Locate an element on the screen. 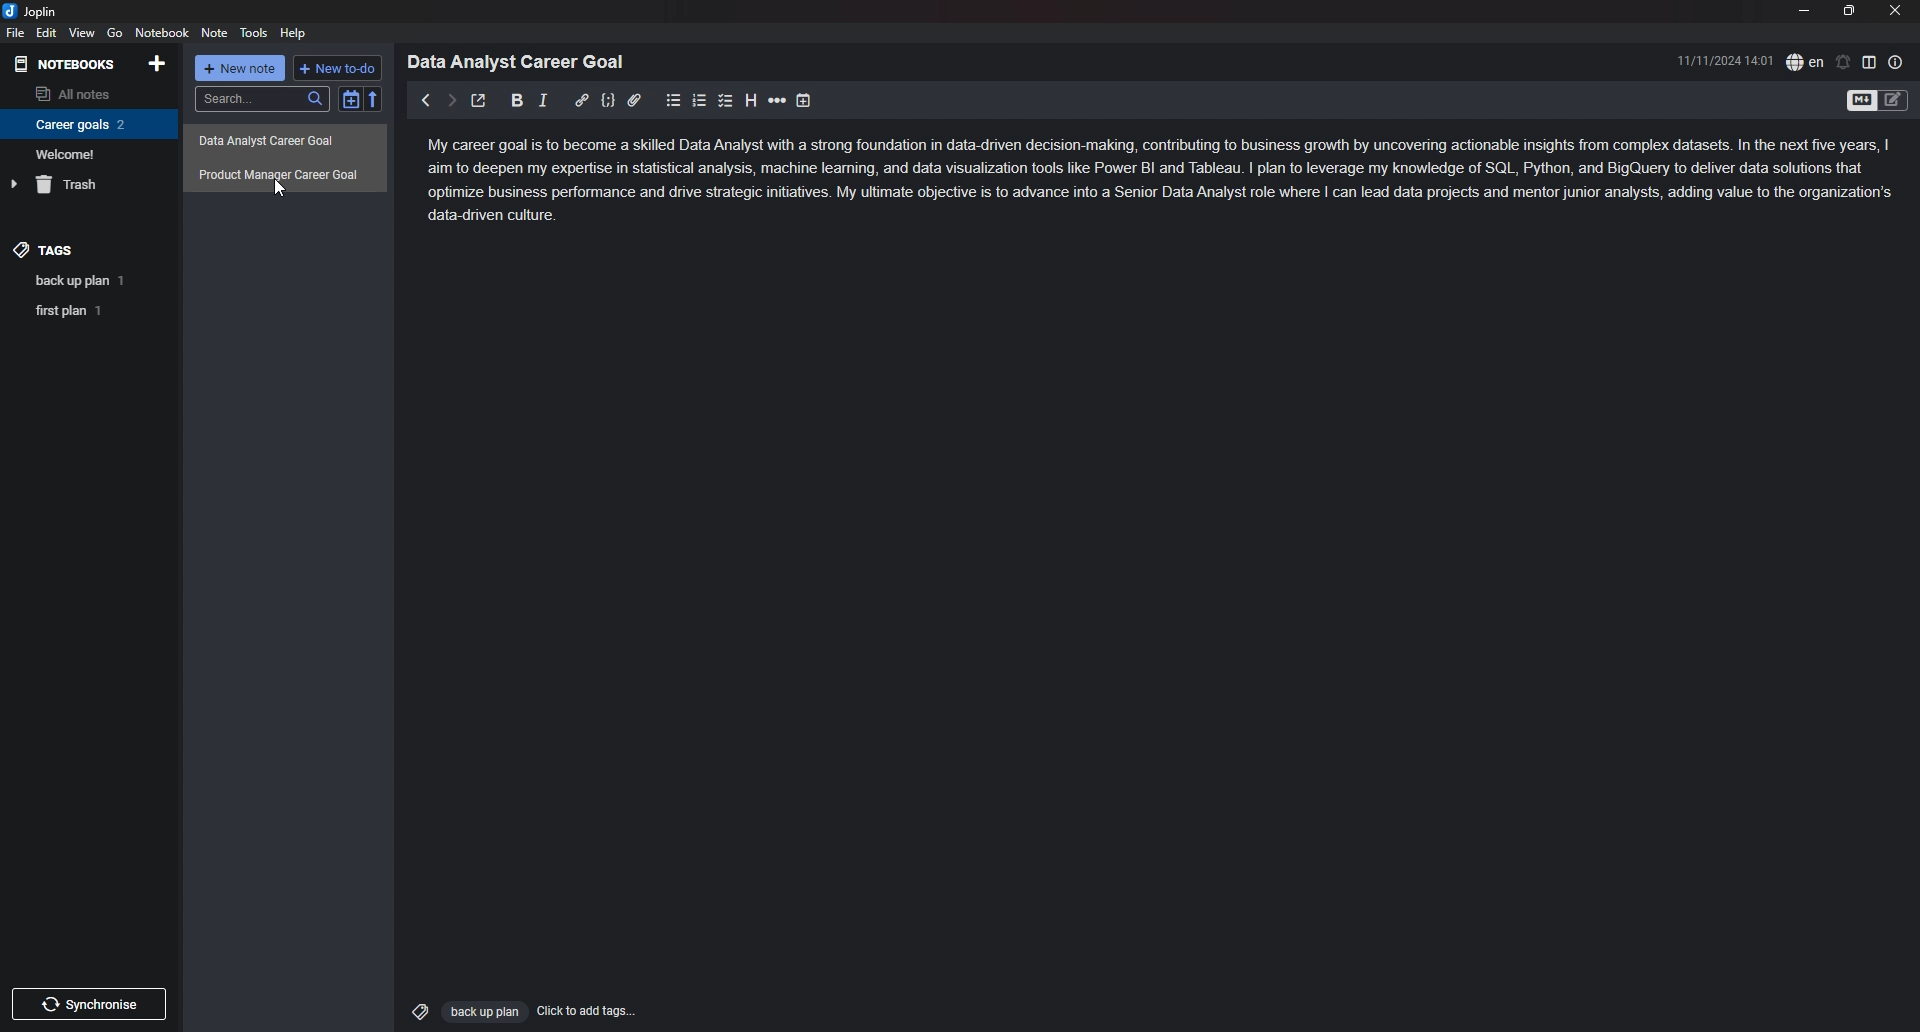 Image resolution: width=1920 pixels, height=1032 pixels. set alarm is located at coordinates (1844, 62).